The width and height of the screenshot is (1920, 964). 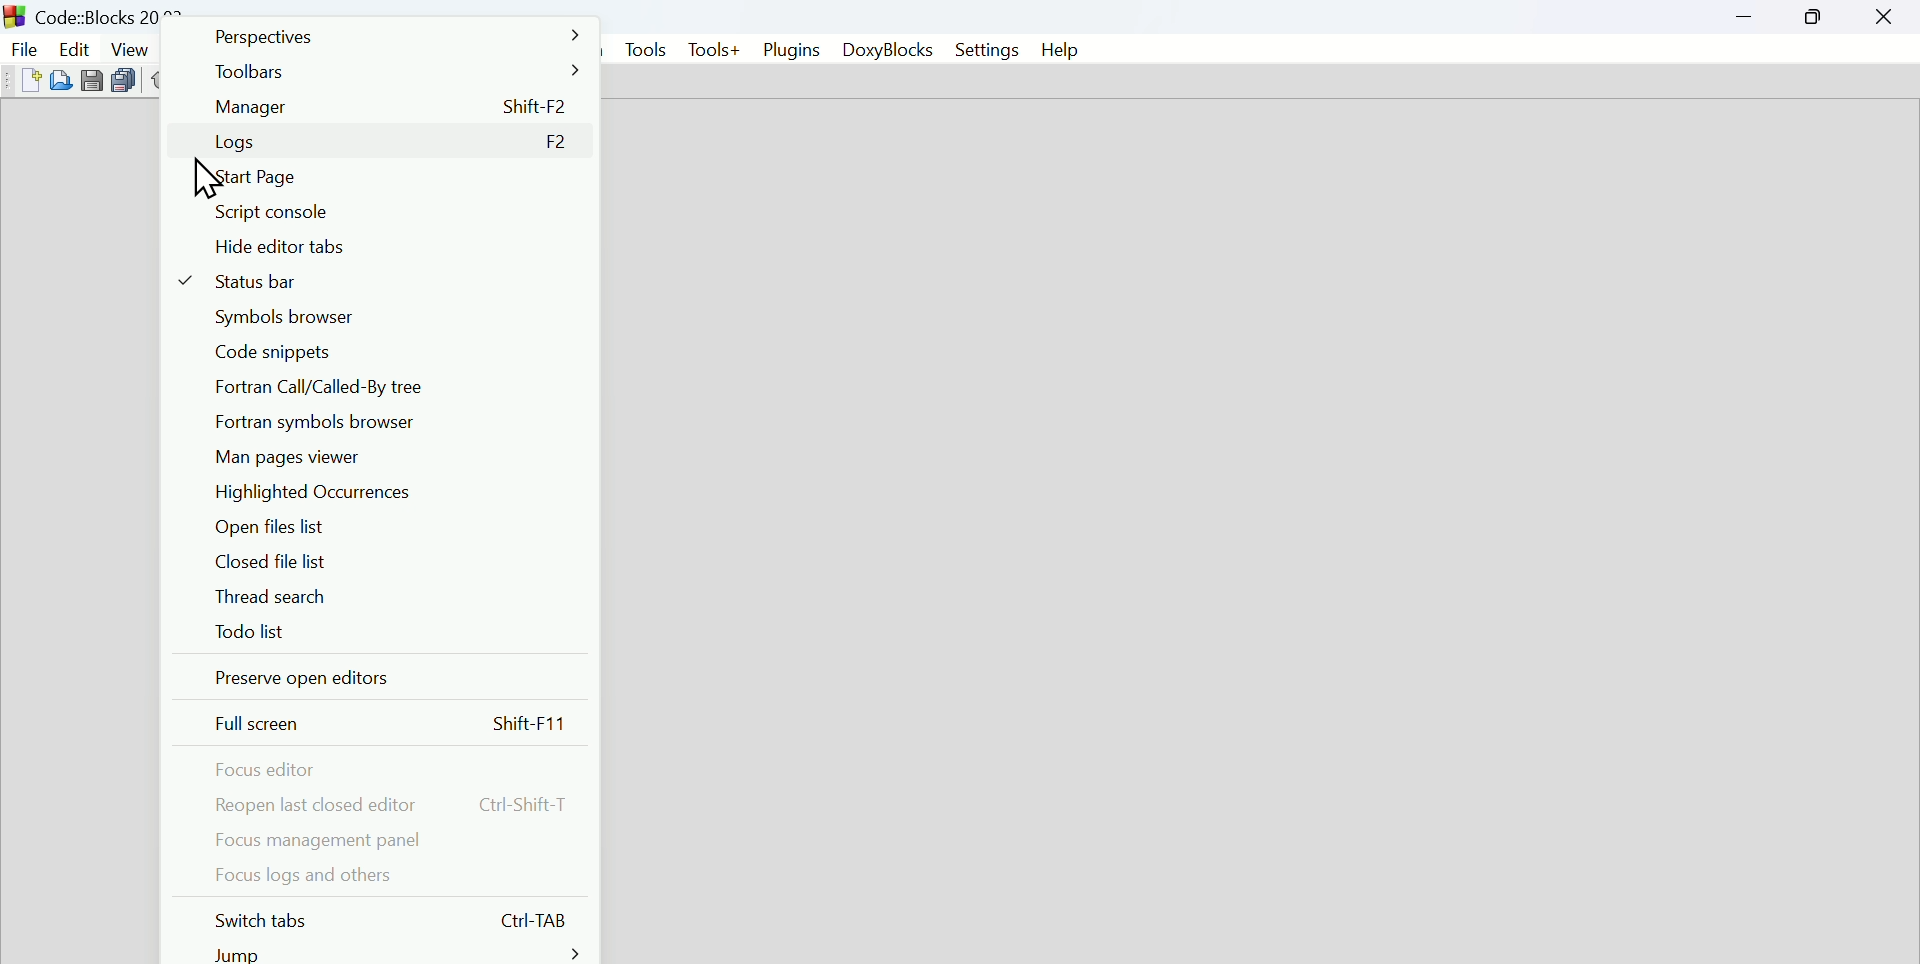 I want to click on Maximize, so click(x=1813, y=19).